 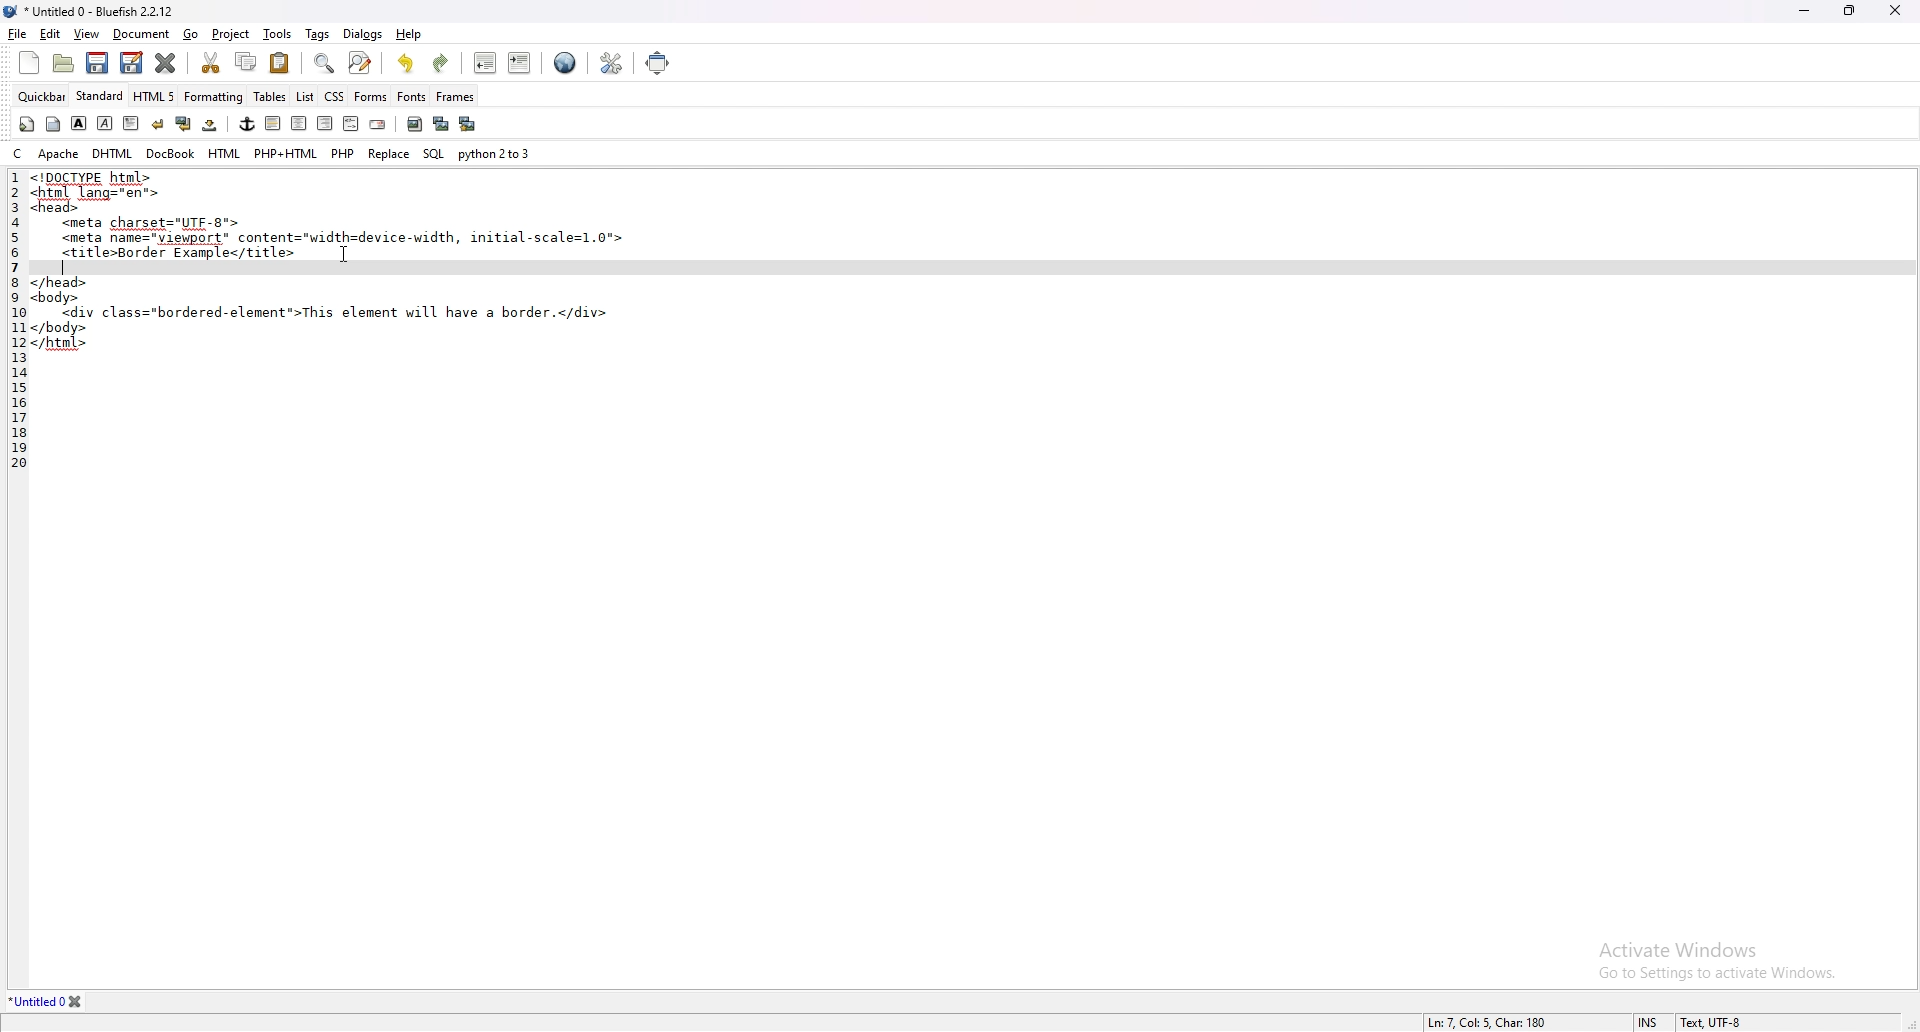 What do you see at coordinates (496, 152) in the screenshot?
I see `python 2 to 3` at bounding box center [496, 152].